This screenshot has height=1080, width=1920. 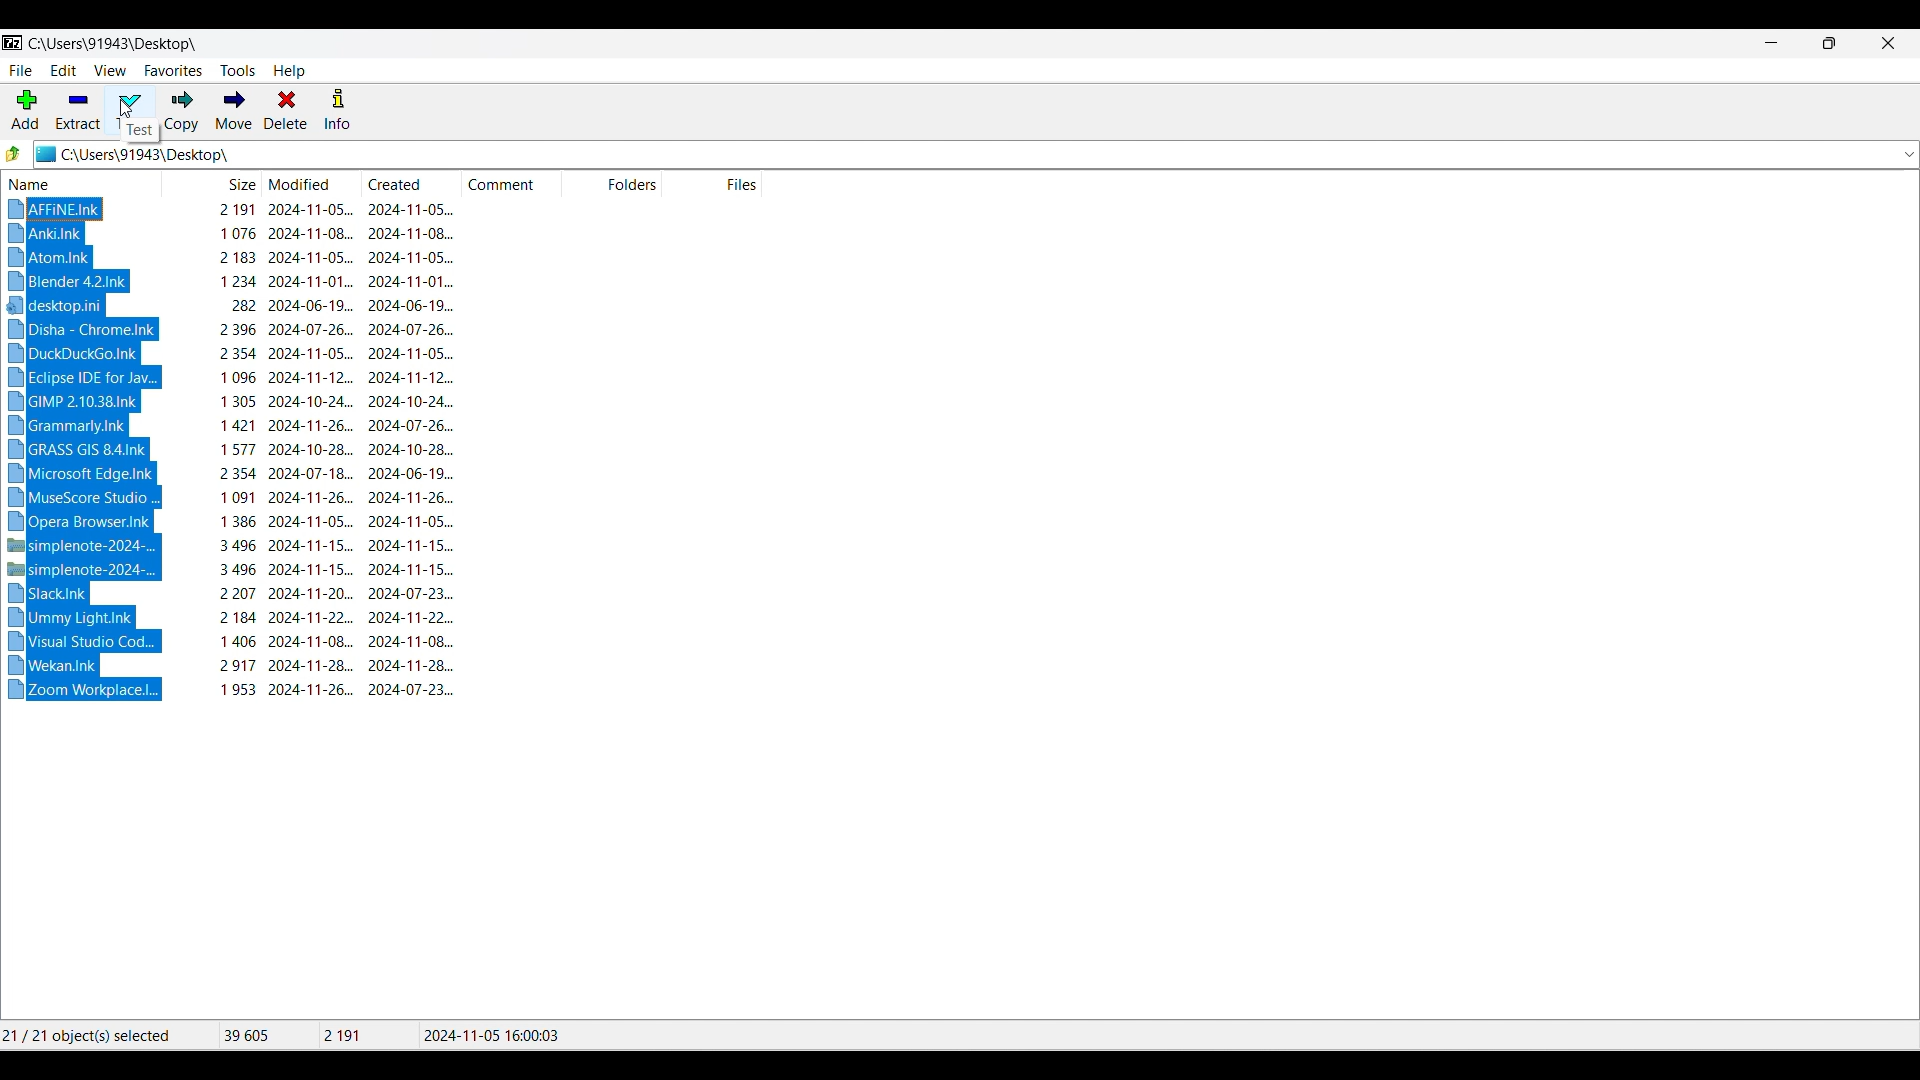 What do you see at coordinates (269, 1034) in the screenshot?
I see `Sum of all files sizes` at bounding box center [269, 1034].